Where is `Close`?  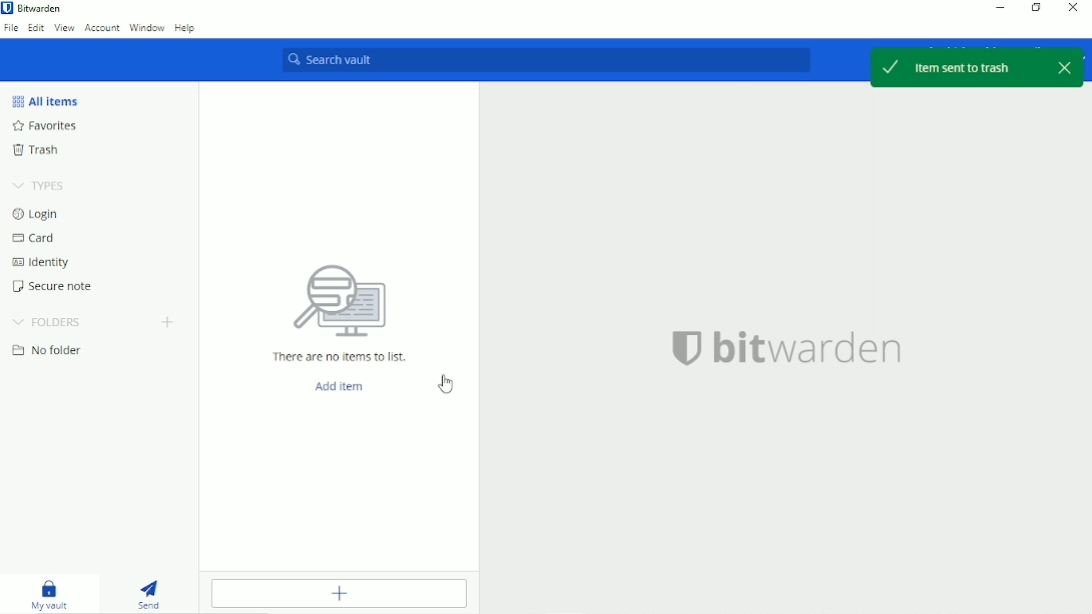 Close is located at coordinates (1072, 8).